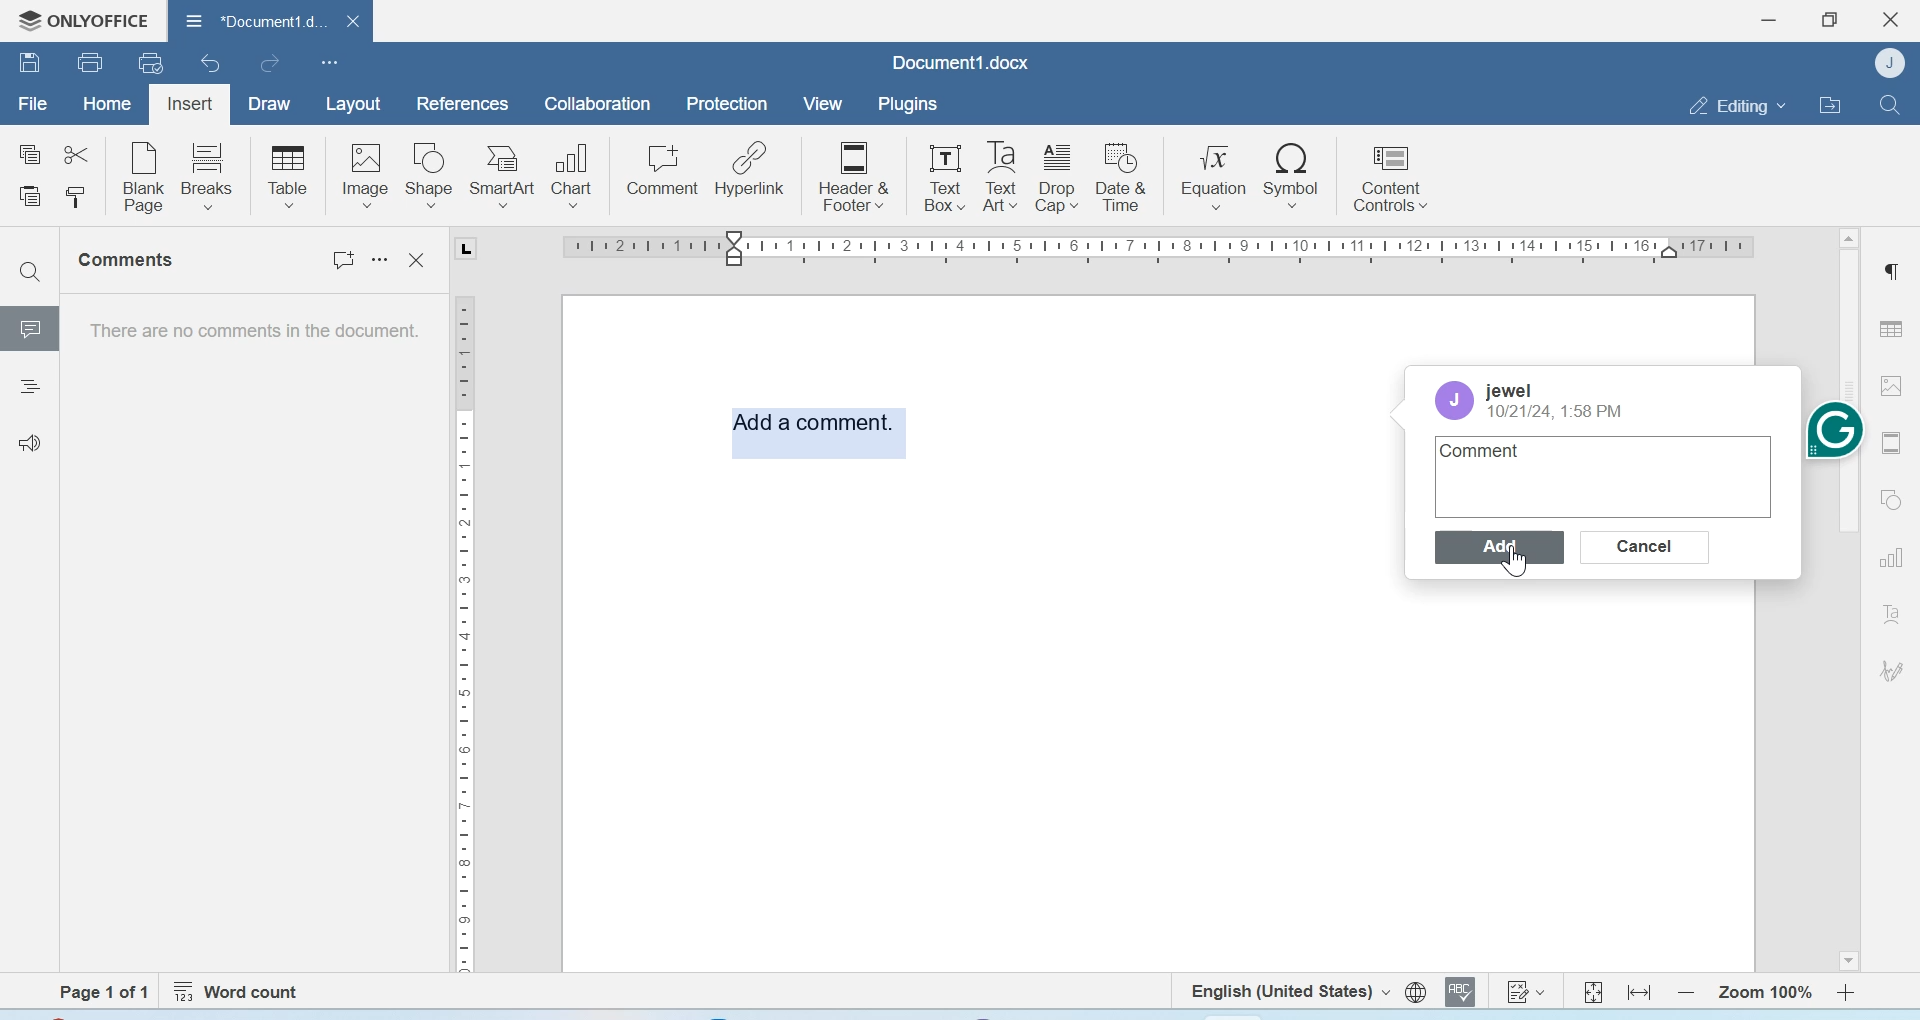 The image size is (1920, 1020). I want to click on Undo, so click(213, 63).